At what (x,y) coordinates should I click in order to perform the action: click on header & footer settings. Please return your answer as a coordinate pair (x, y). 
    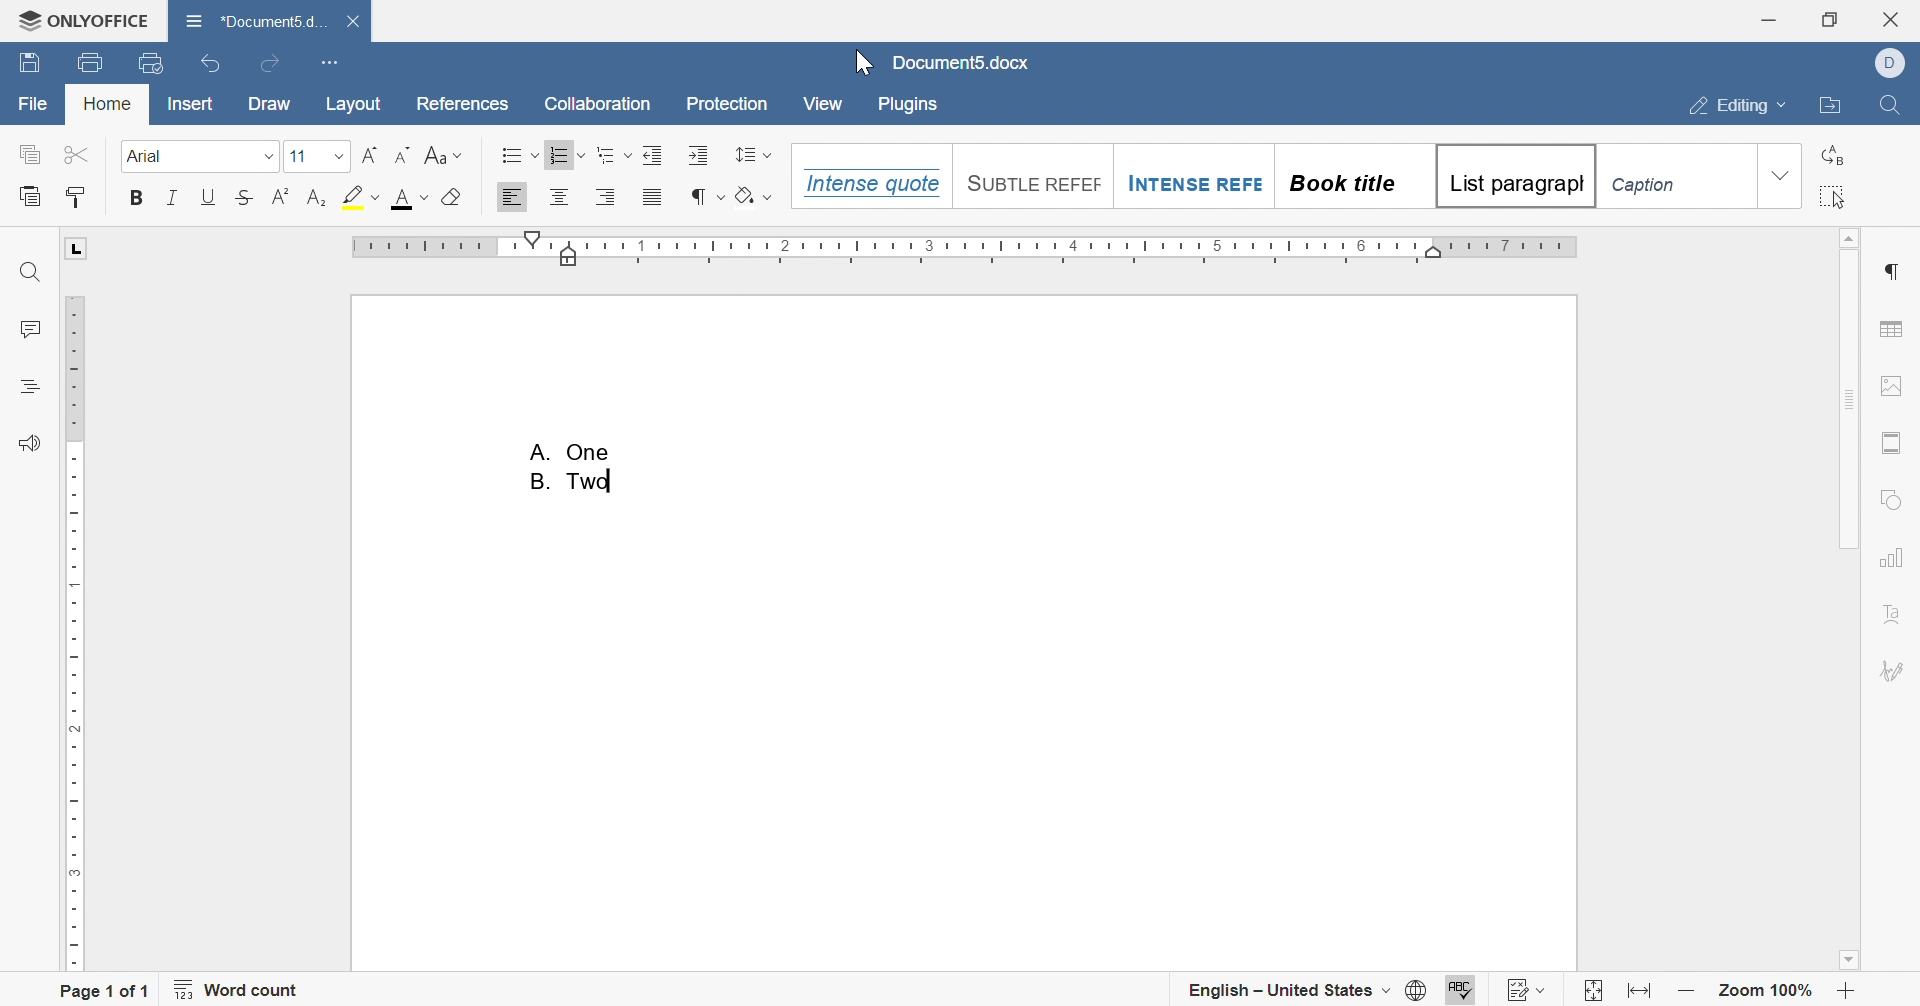
    Looking at the image, I should click on (1891, 441).